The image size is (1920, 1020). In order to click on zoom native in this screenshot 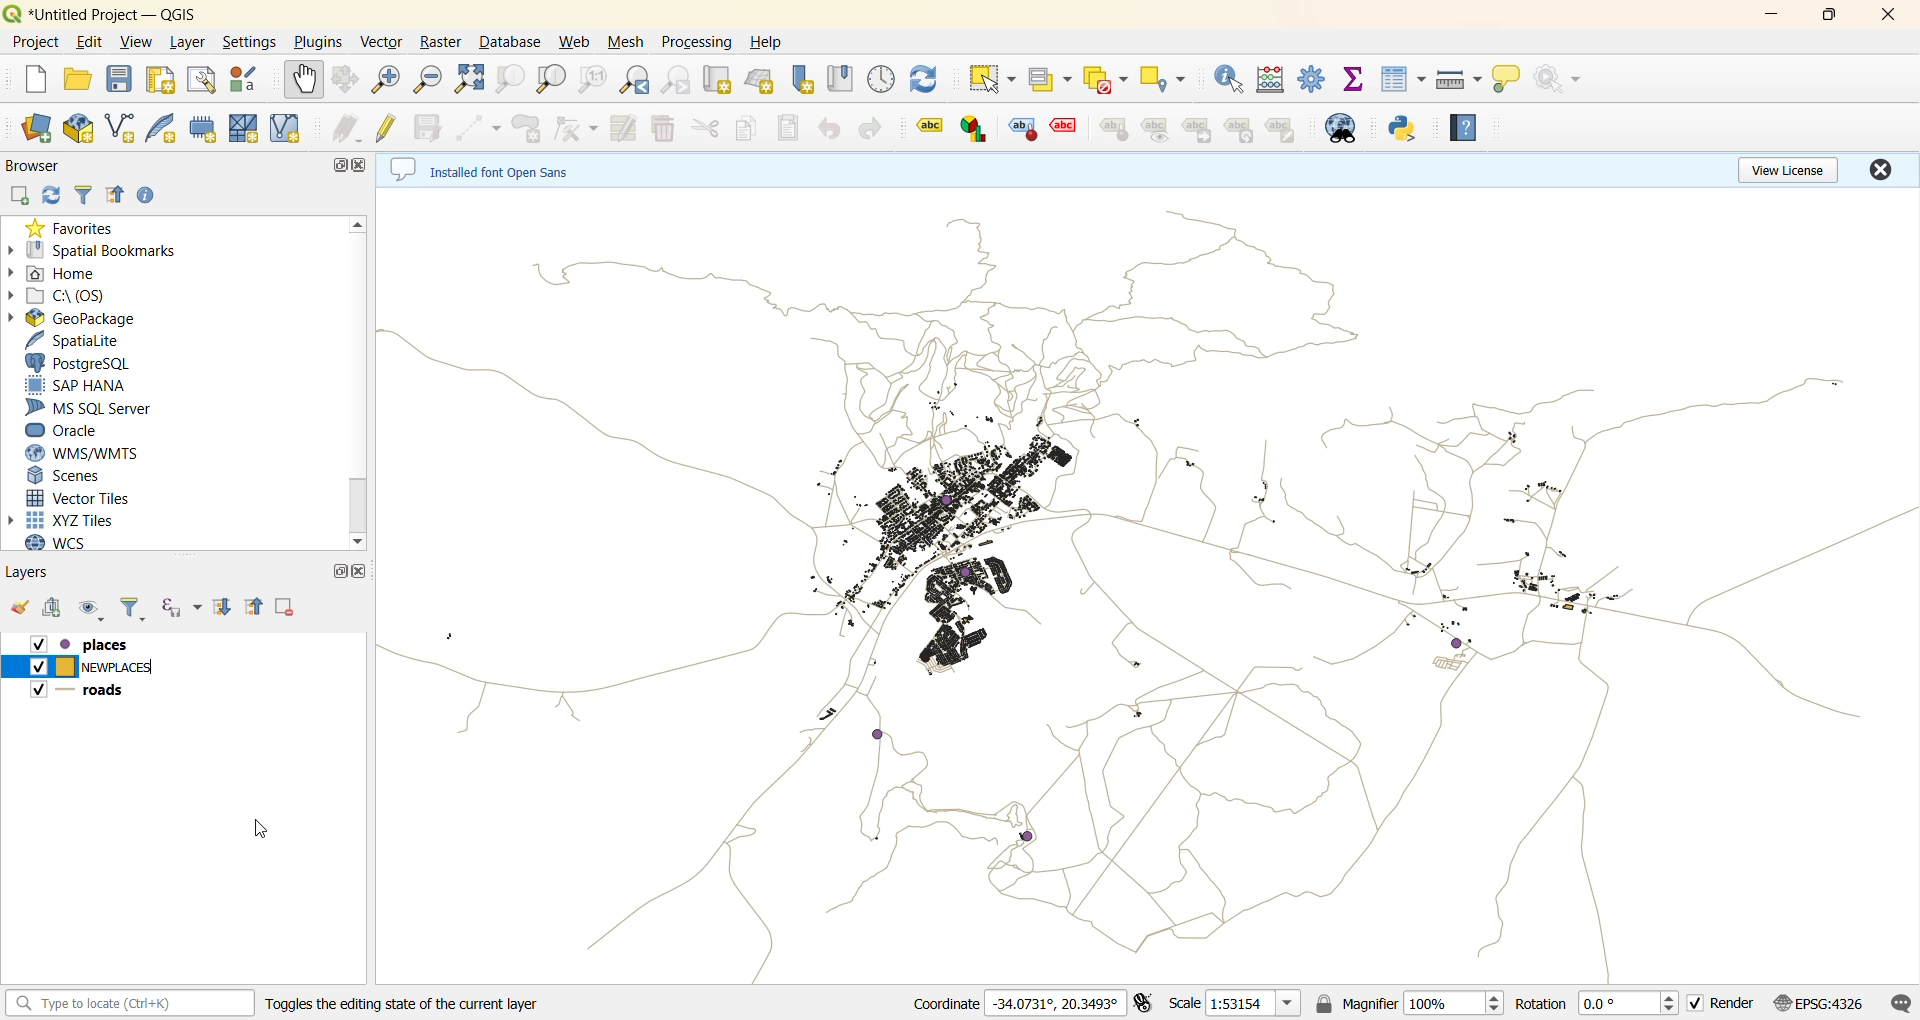, I will do `click(592, 81)`.